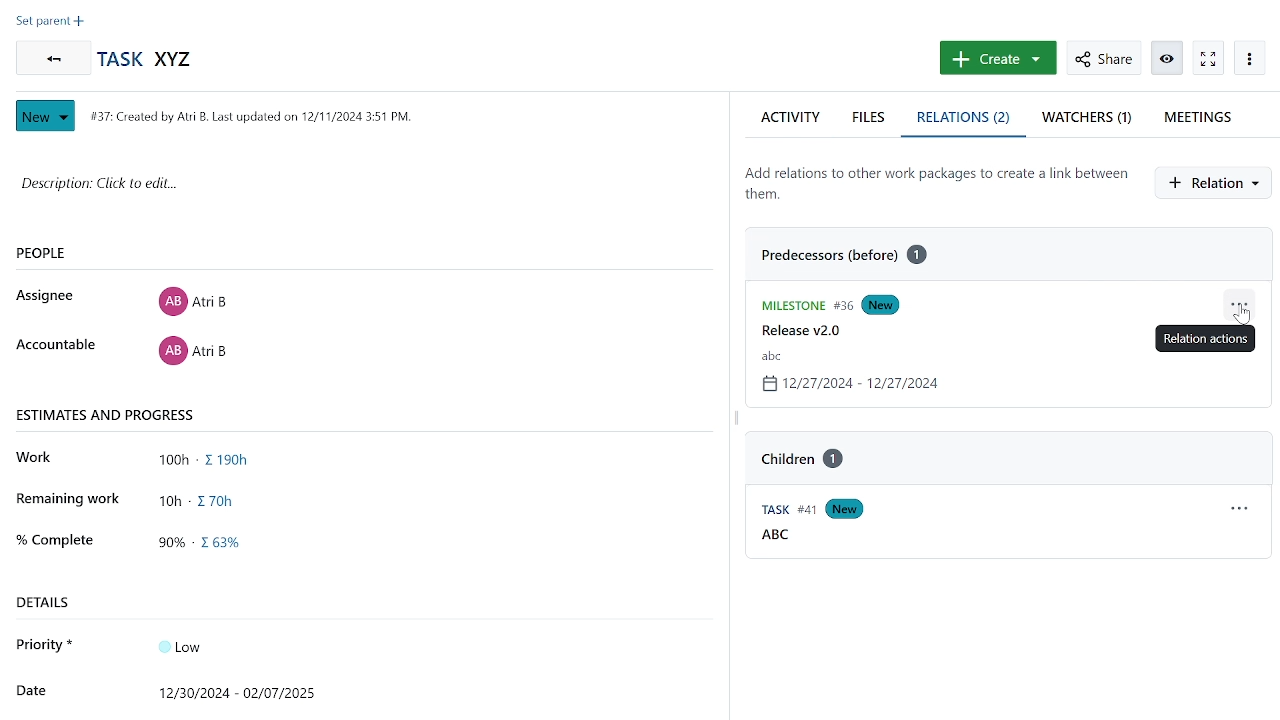  Describe the element at coordinates (1237, 510) in the screenshot. I see `relation actions` at that location.